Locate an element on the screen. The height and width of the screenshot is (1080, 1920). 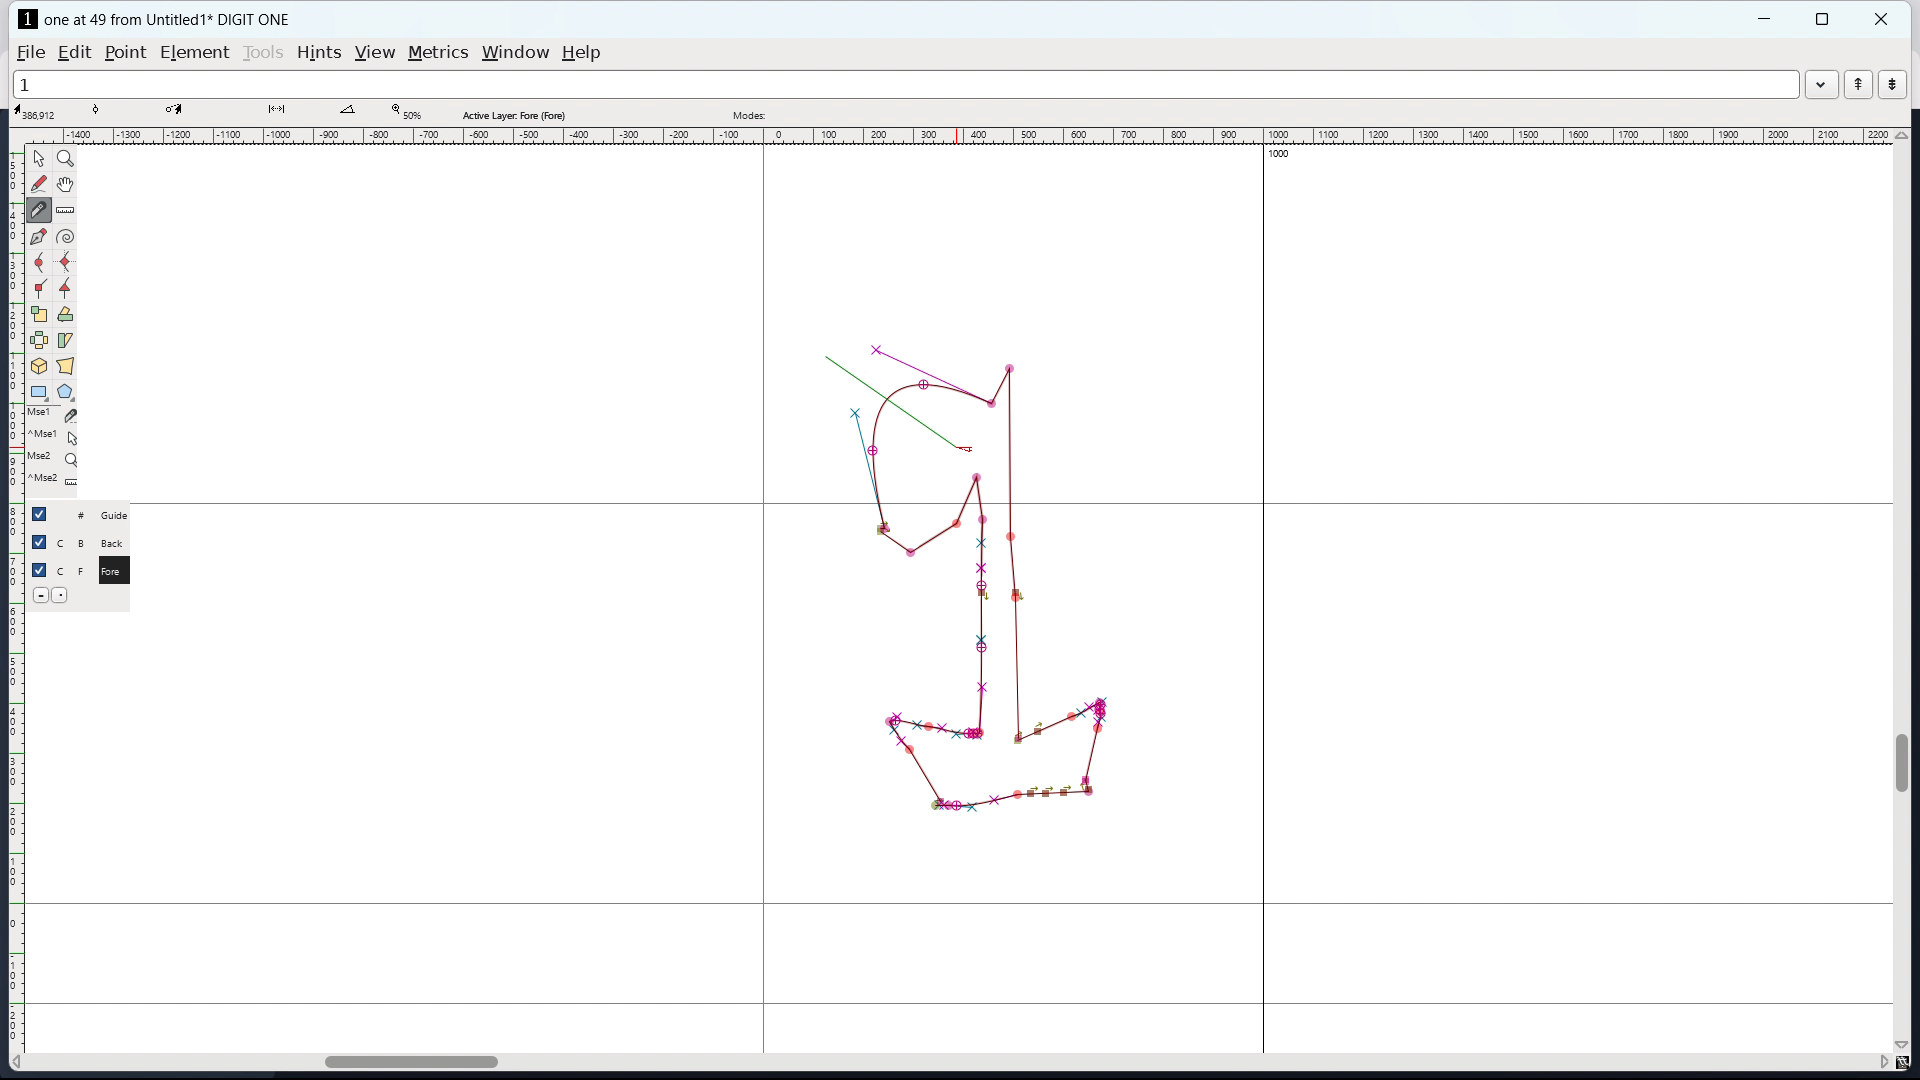
expand is located at coordinates (1820, 87).